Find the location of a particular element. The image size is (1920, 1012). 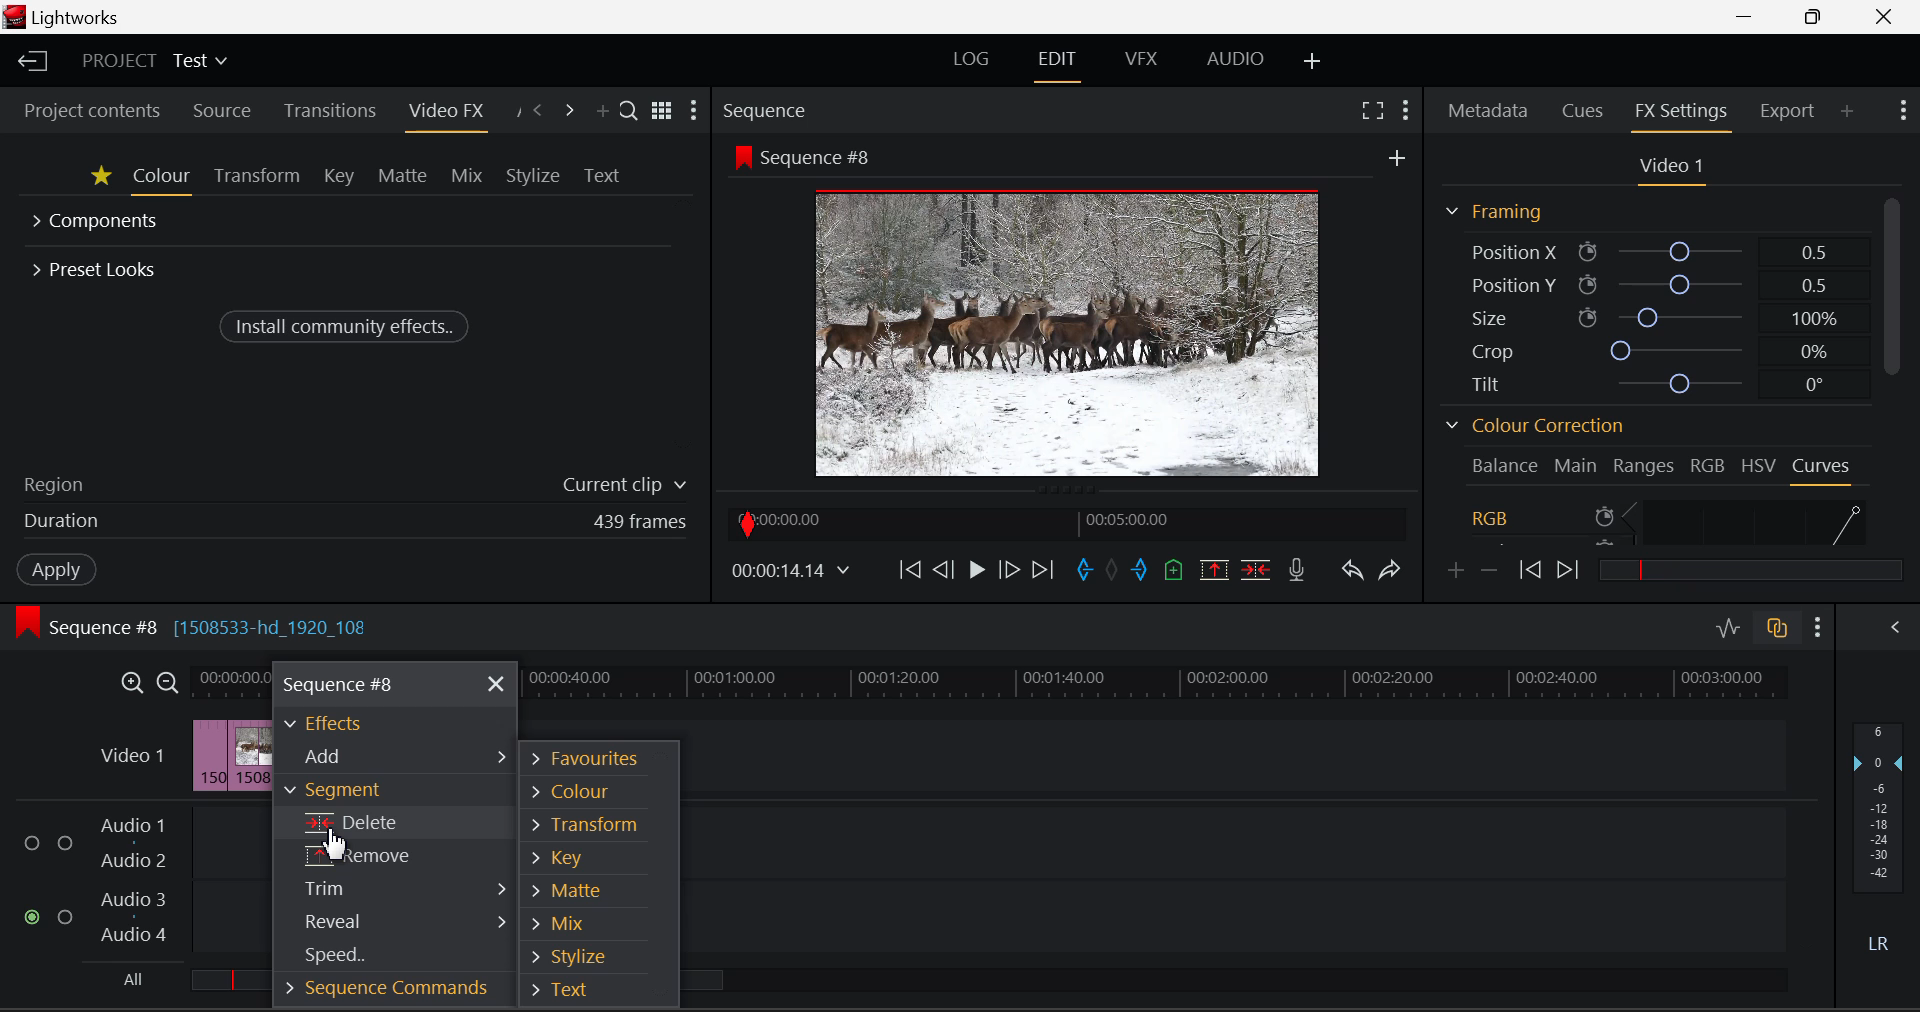

Search is located at coordinates (628, 108).